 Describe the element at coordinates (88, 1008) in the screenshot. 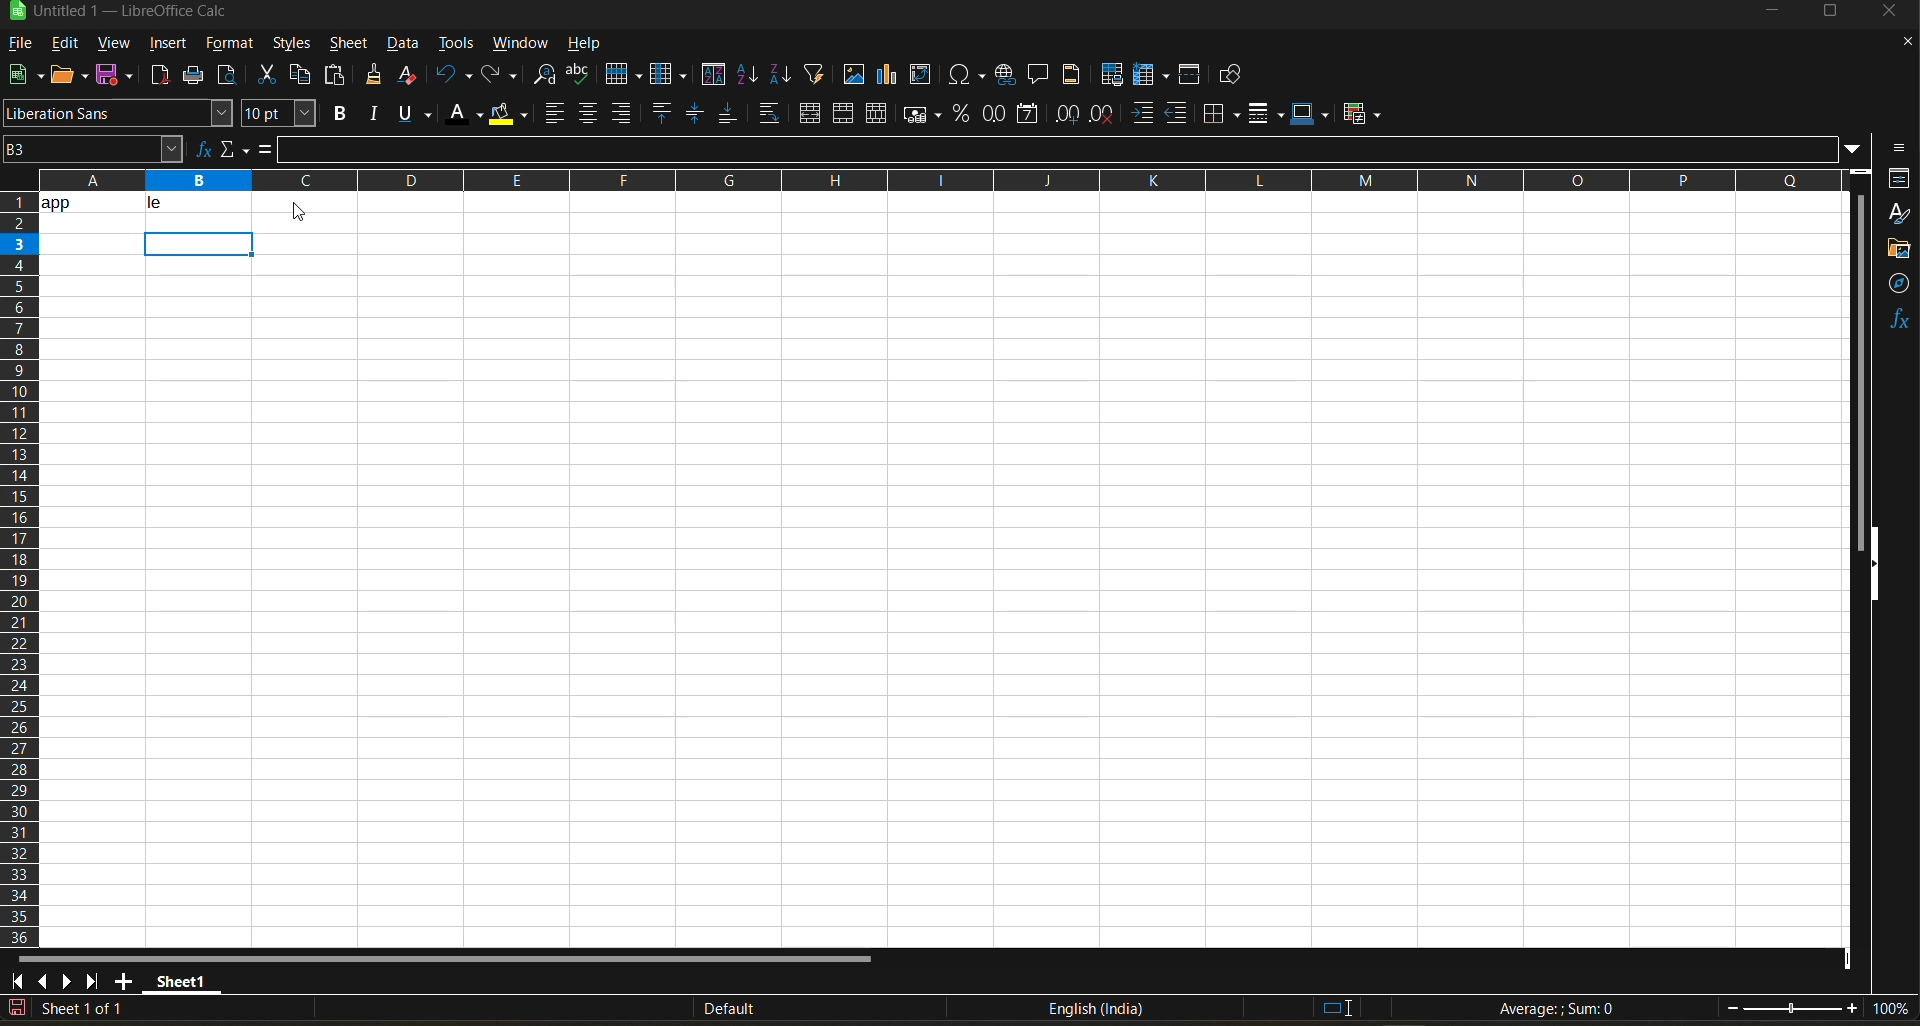

I see `sheet number` at that location.